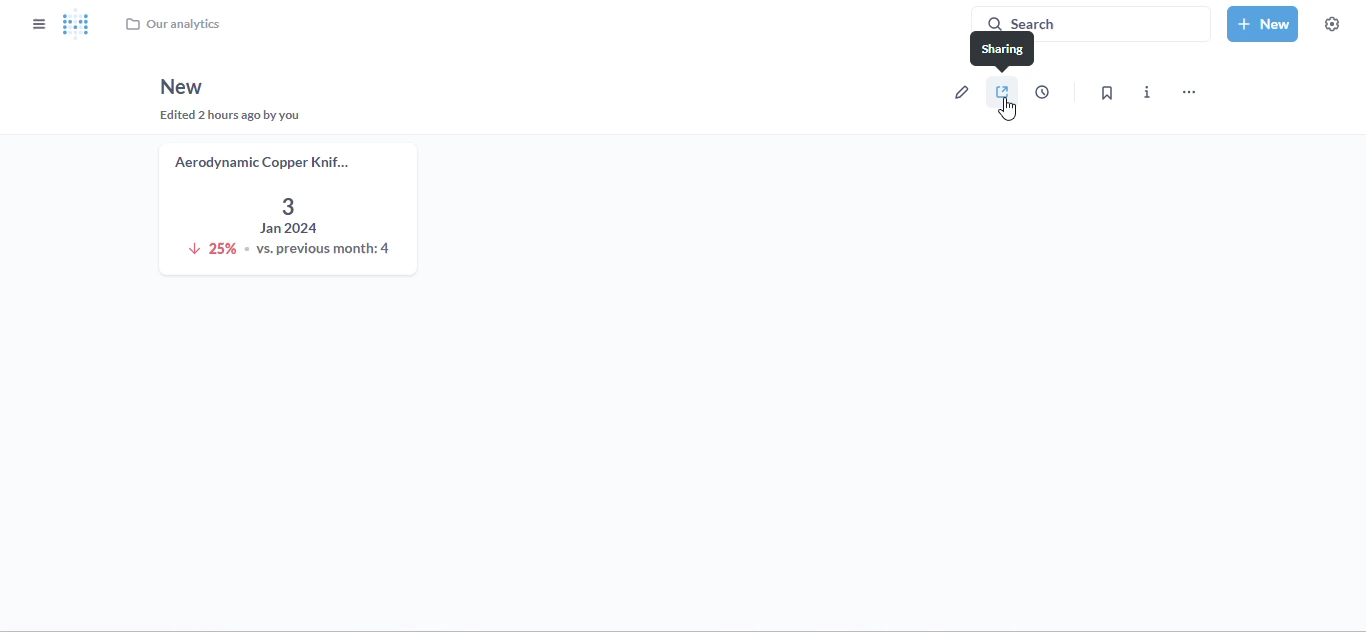 The height and width of the screenshot is (632, 1366). Describe the element at coordinates (1091, 23) in the screenshot. I see `search` at that location.